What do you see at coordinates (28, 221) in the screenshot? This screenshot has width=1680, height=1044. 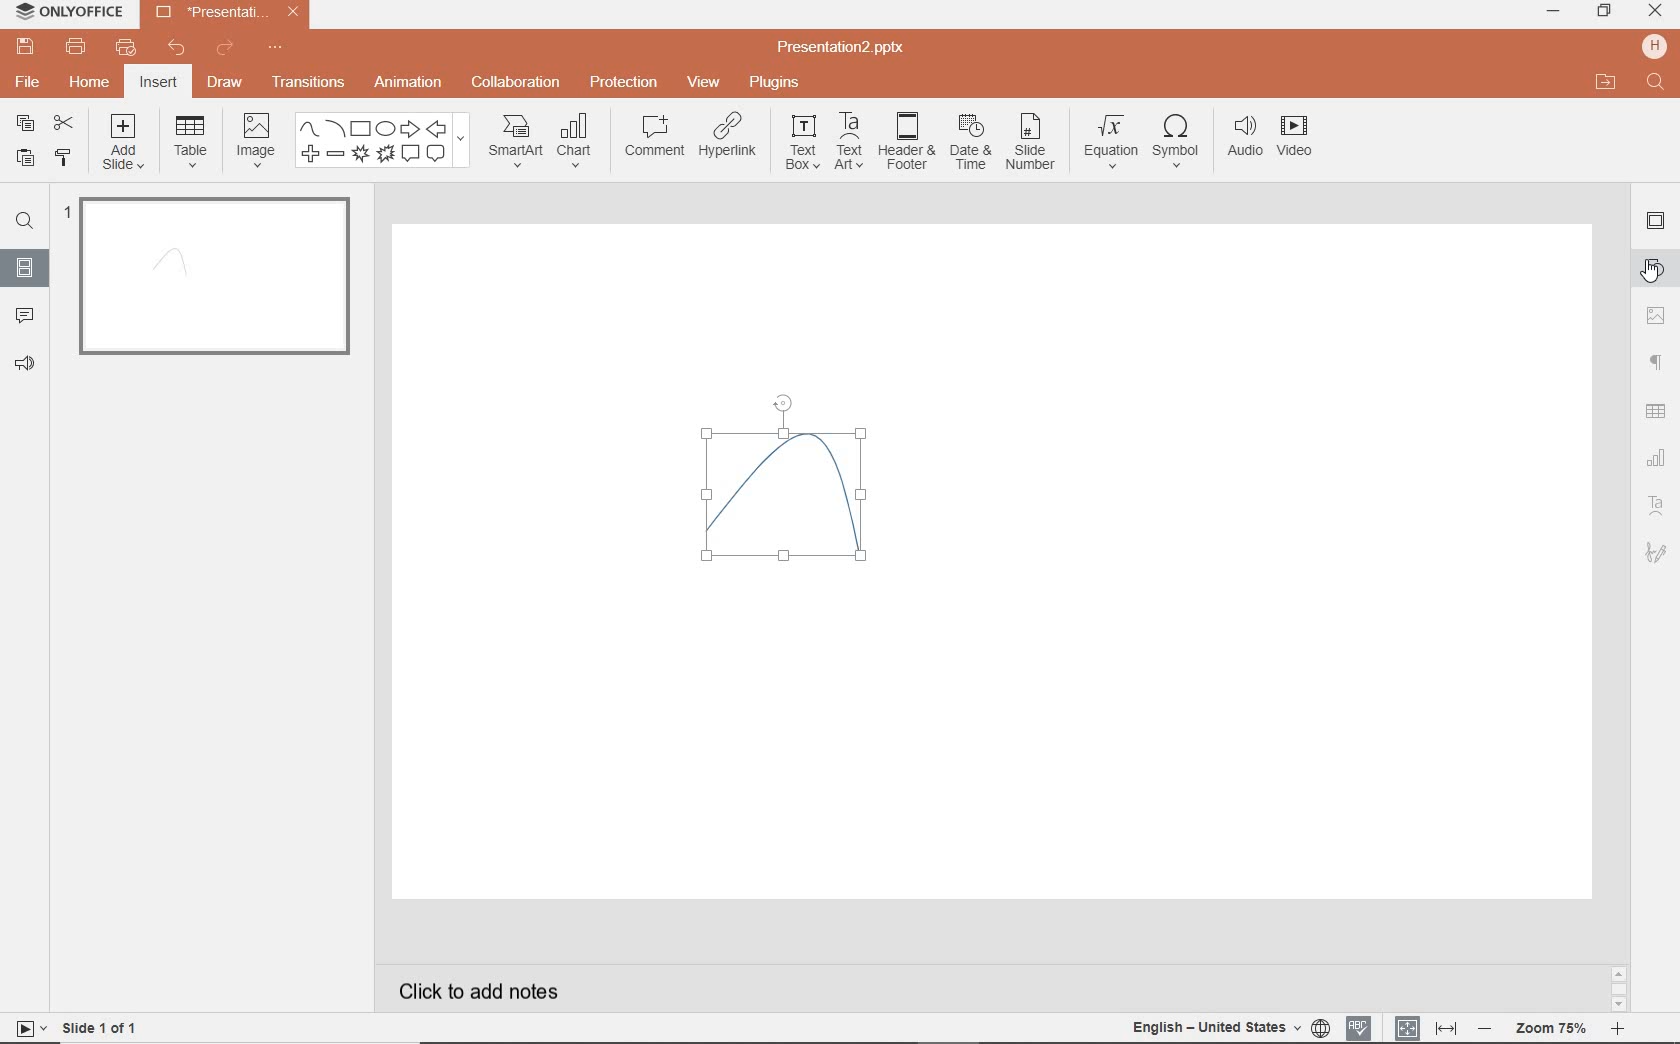 I see `FIND` at bounding box center [28, 221].